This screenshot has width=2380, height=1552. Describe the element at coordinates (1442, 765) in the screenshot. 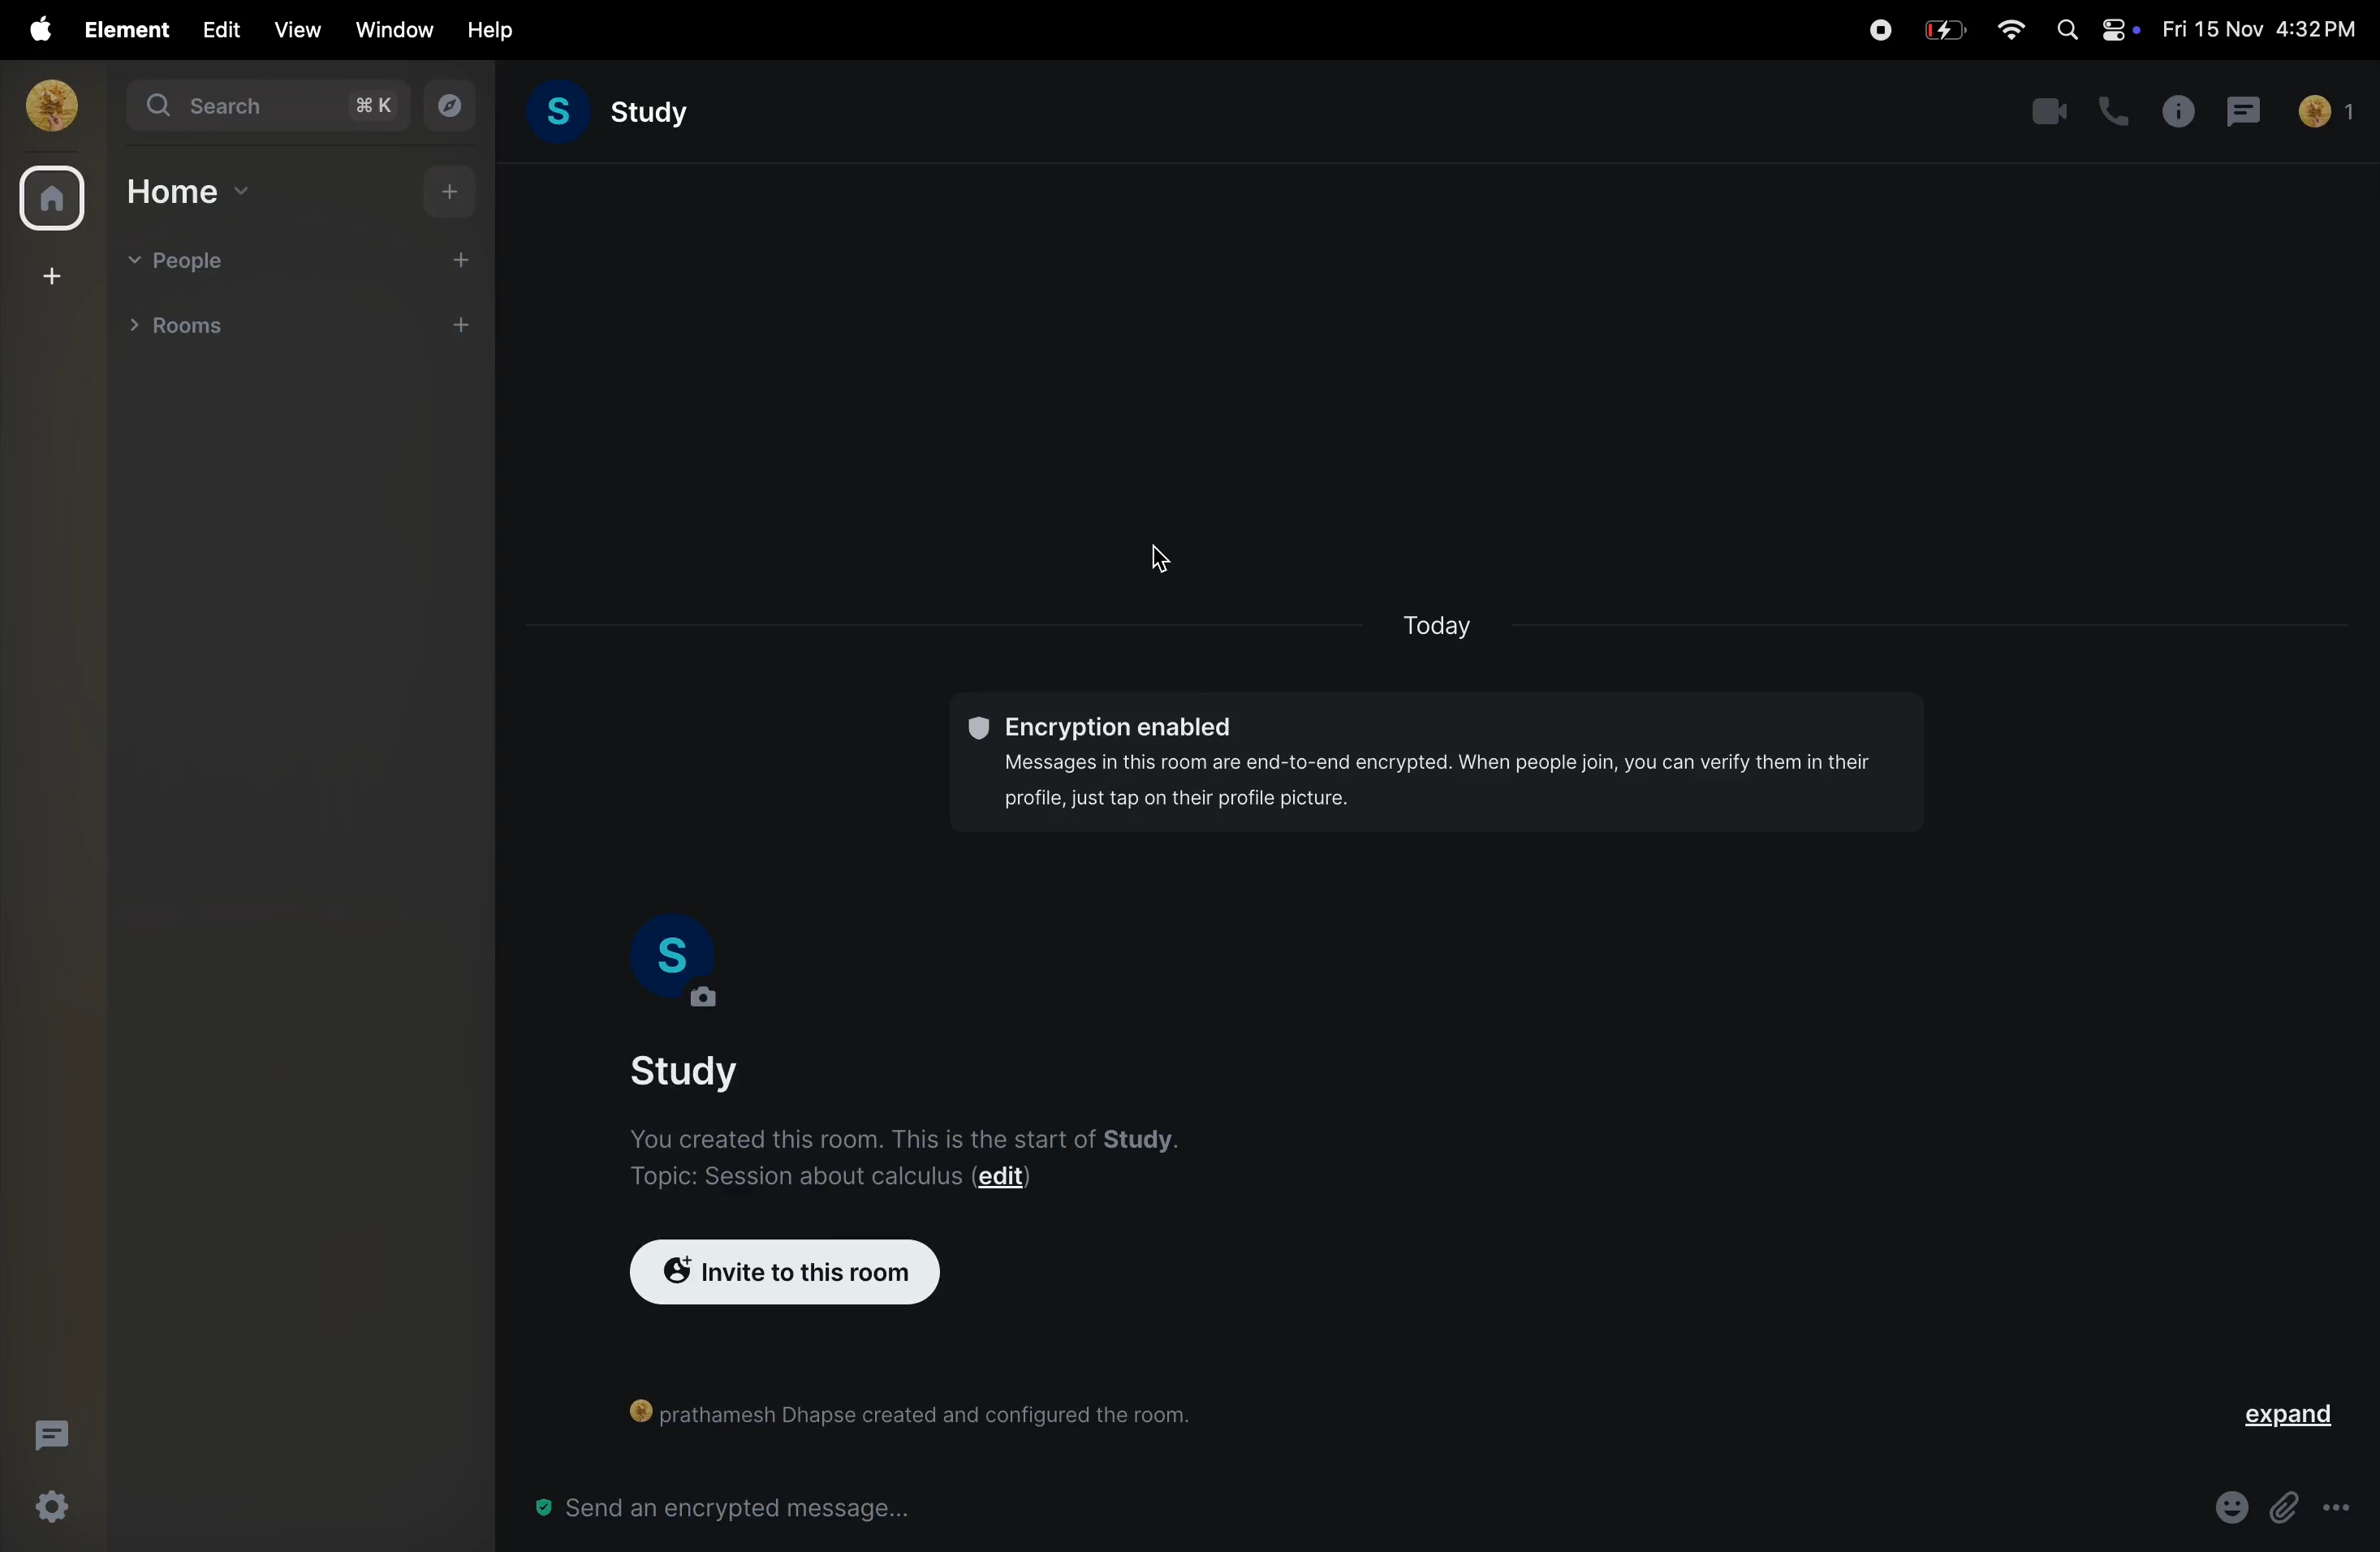

I see `Encryption enabled` at that location.